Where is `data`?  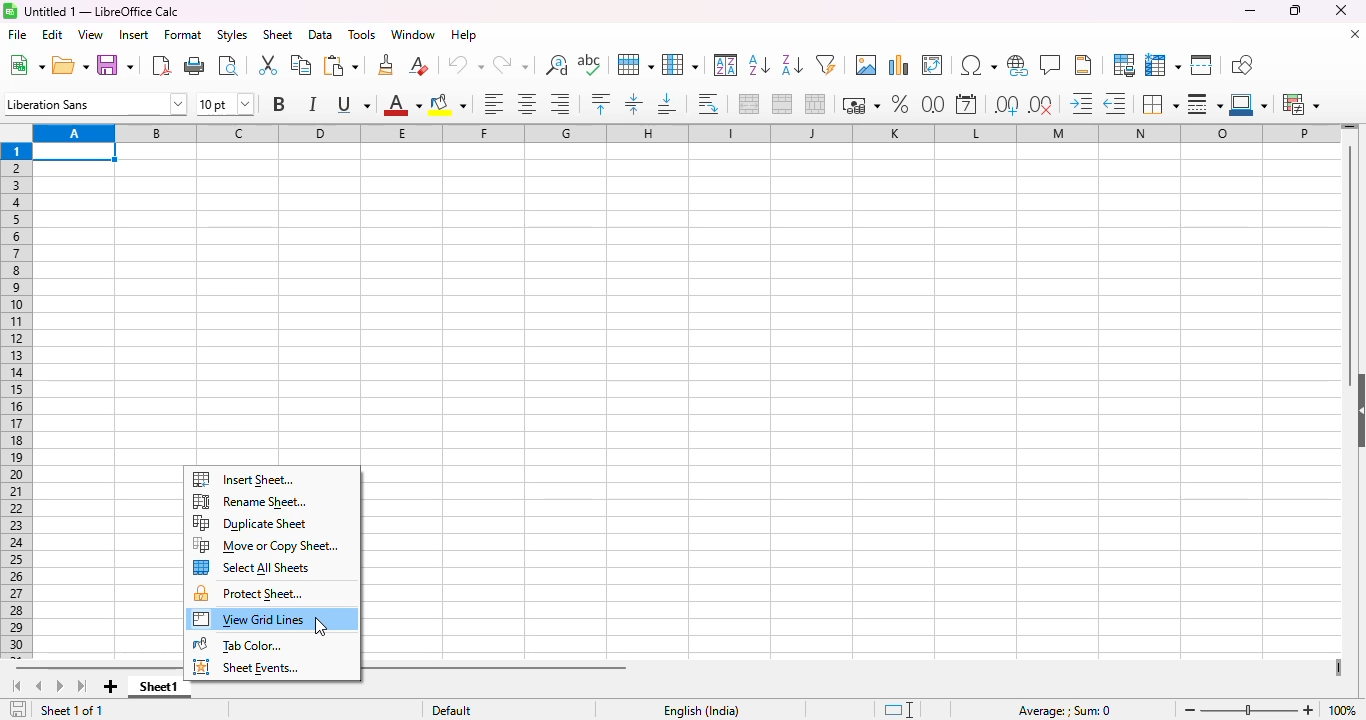 data is located at coordinates (320, 34).